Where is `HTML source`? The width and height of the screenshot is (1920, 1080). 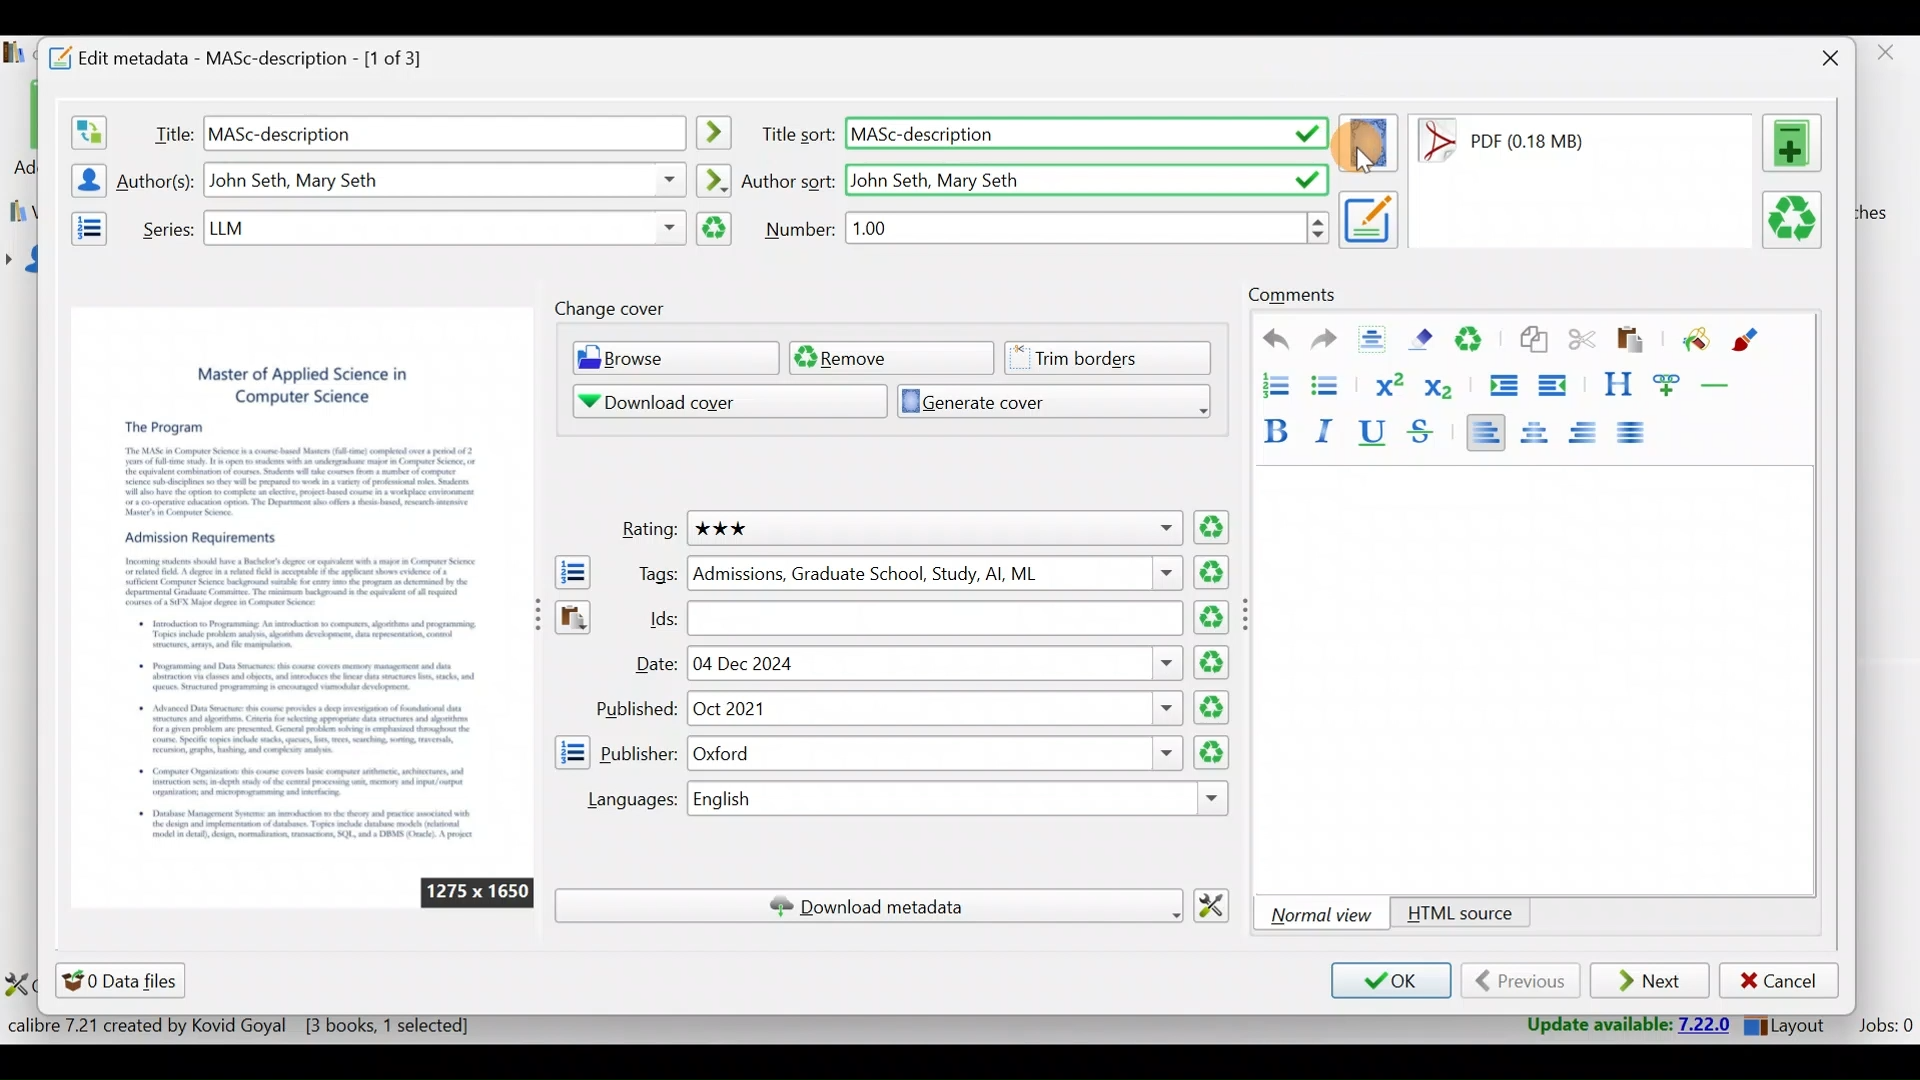 HTML source is located at coordinates (1460, 915).